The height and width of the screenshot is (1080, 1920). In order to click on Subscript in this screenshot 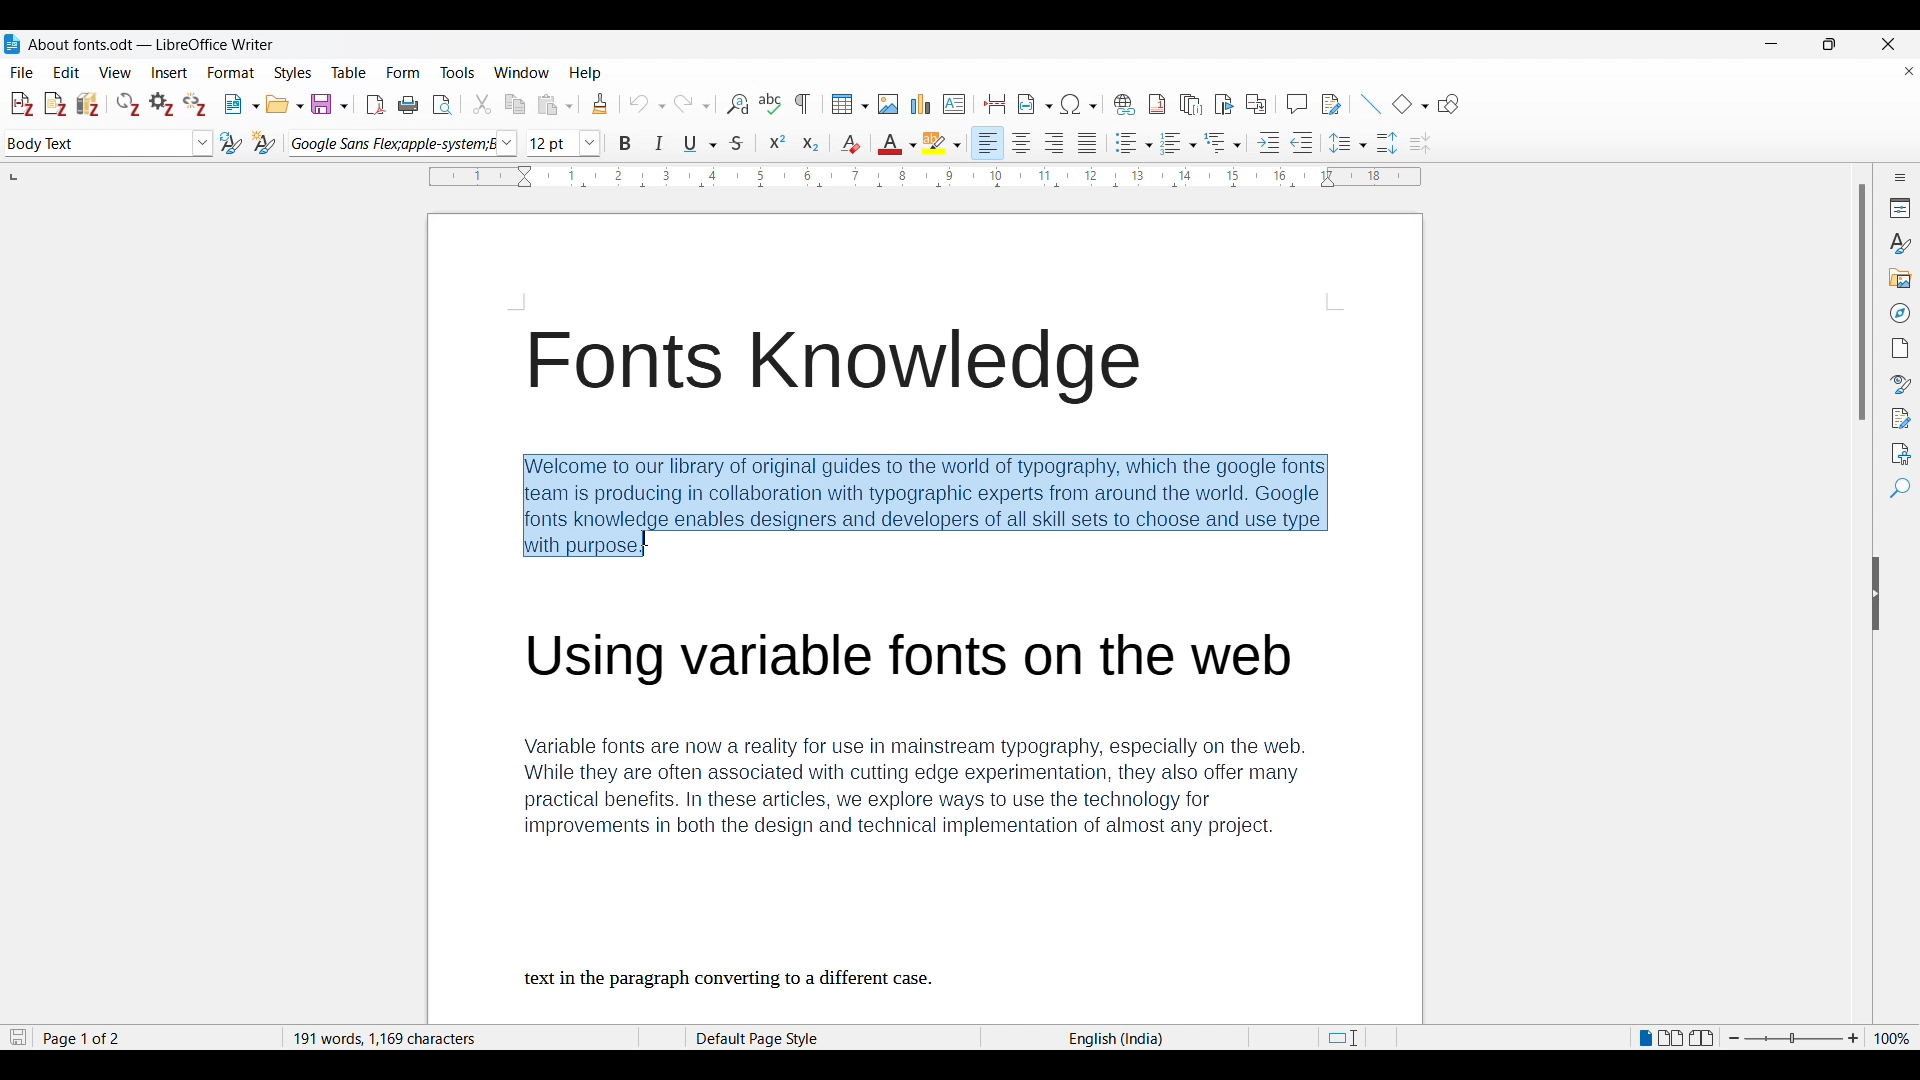, I will do `click(811, 143)`.